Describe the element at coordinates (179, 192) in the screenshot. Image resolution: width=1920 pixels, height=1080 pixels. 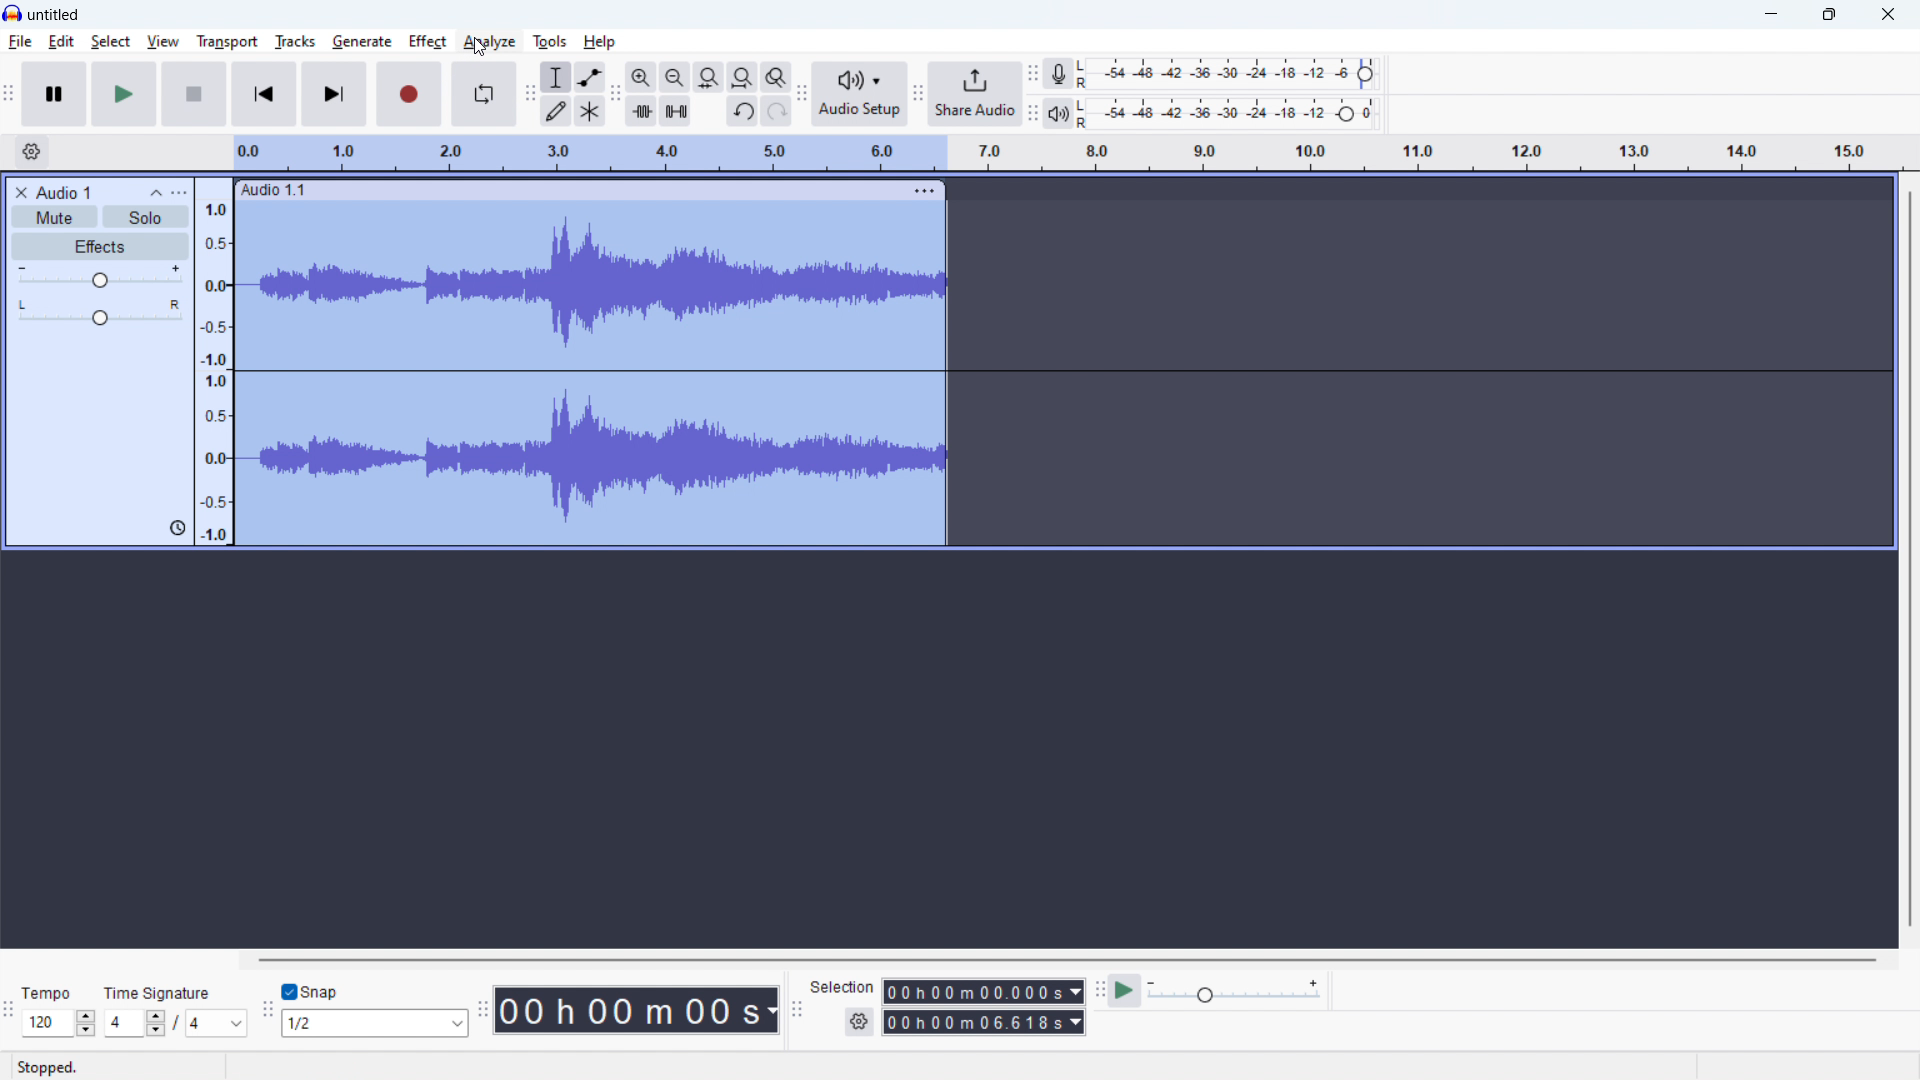
I see `track control panel menu` at that location.